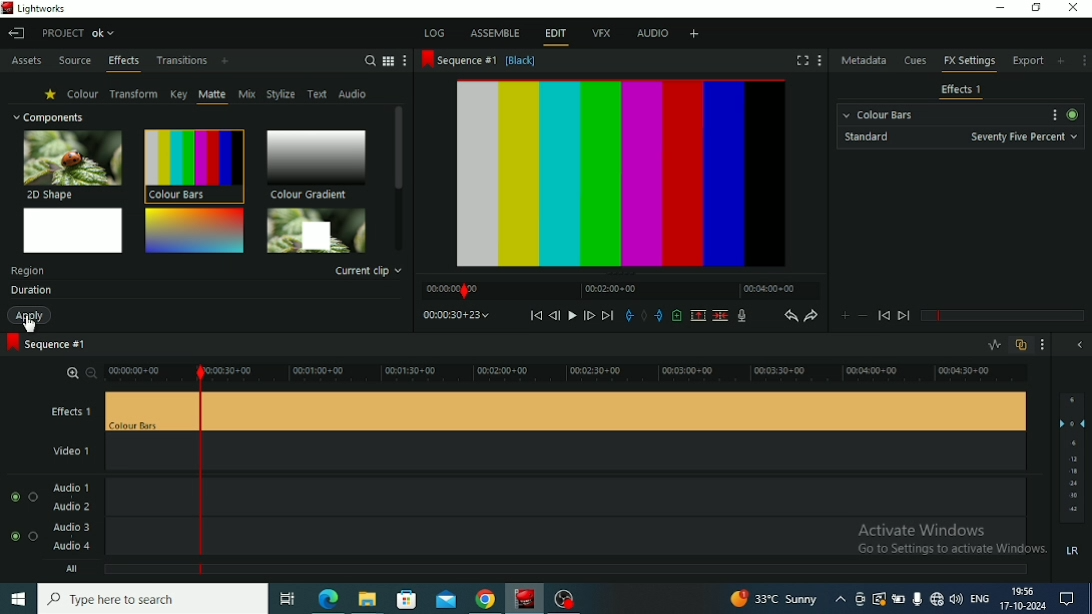 The height and width of the screenshot is (614, 1092). I want to click on Add an out mark at current position, so click(659, 316).